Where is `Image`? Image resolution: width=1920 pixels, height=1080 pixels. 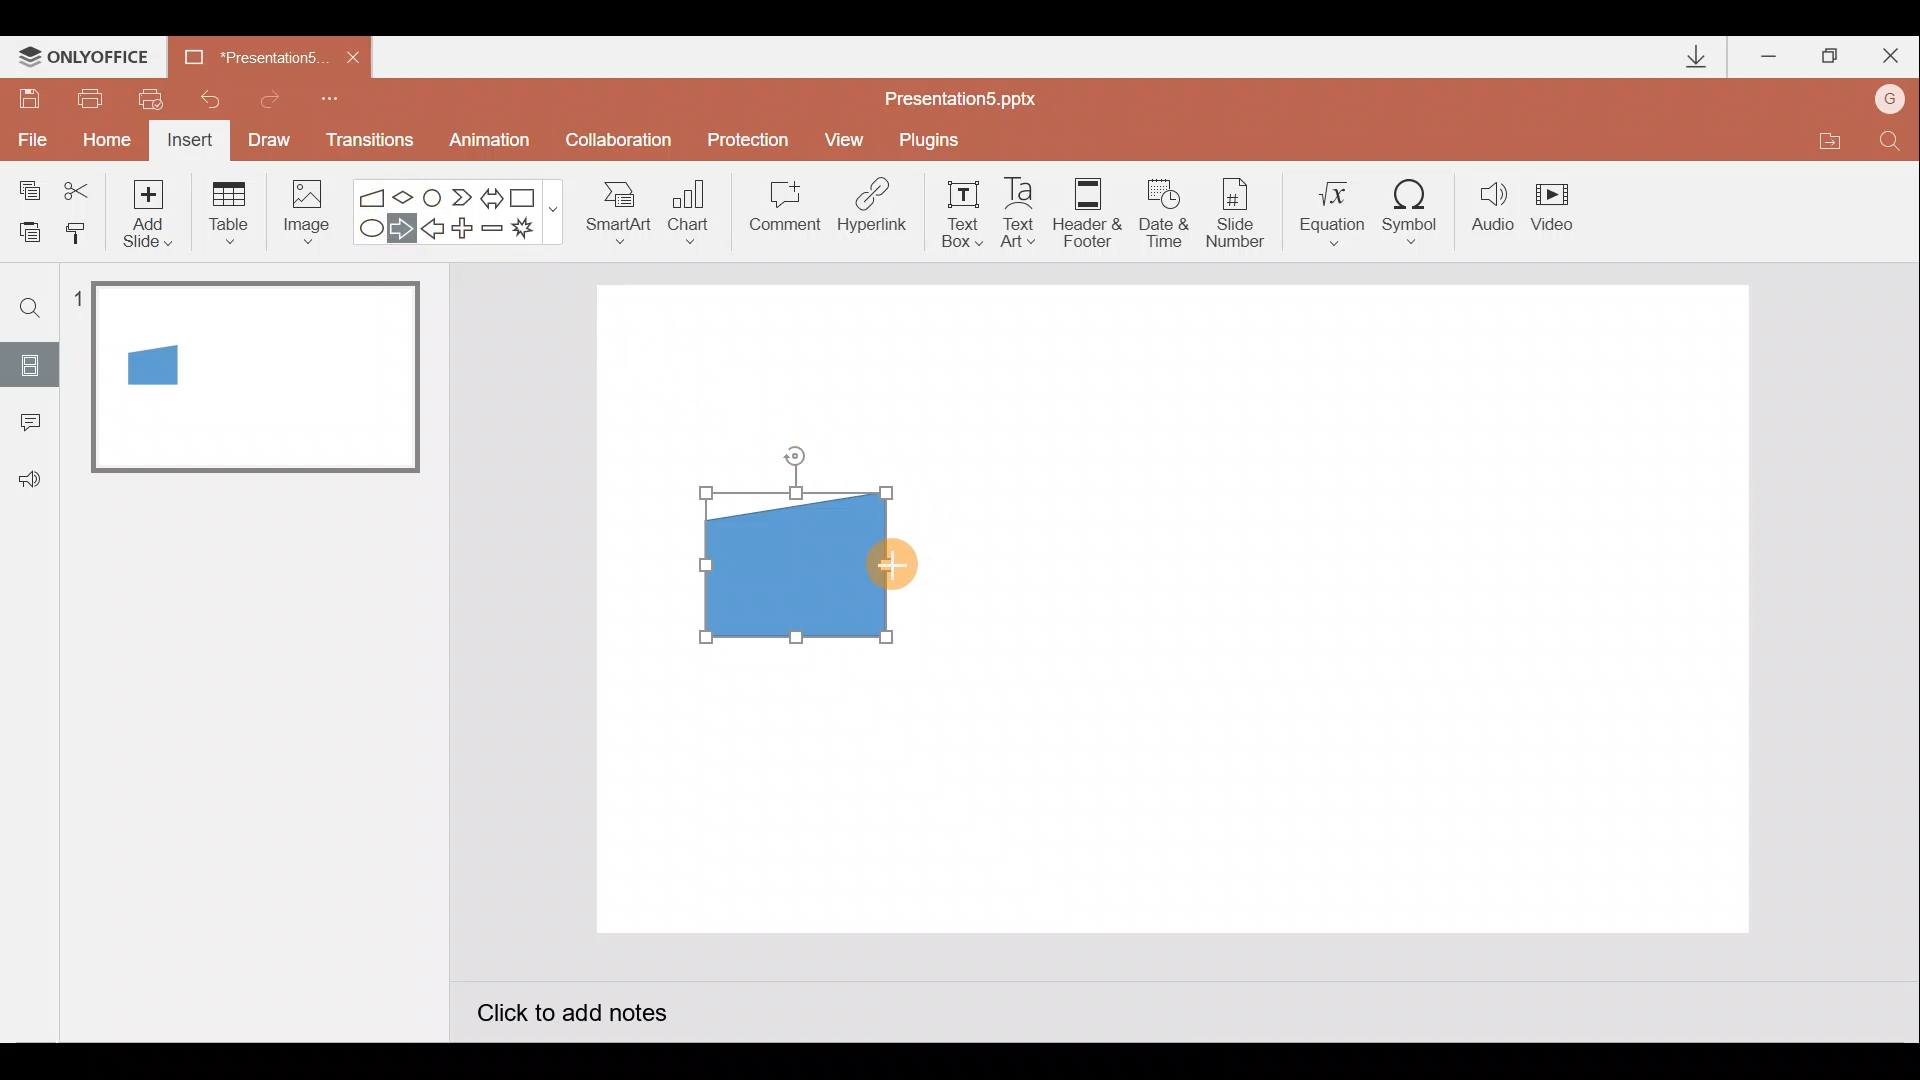
Image is located at coordinates (301, 211).